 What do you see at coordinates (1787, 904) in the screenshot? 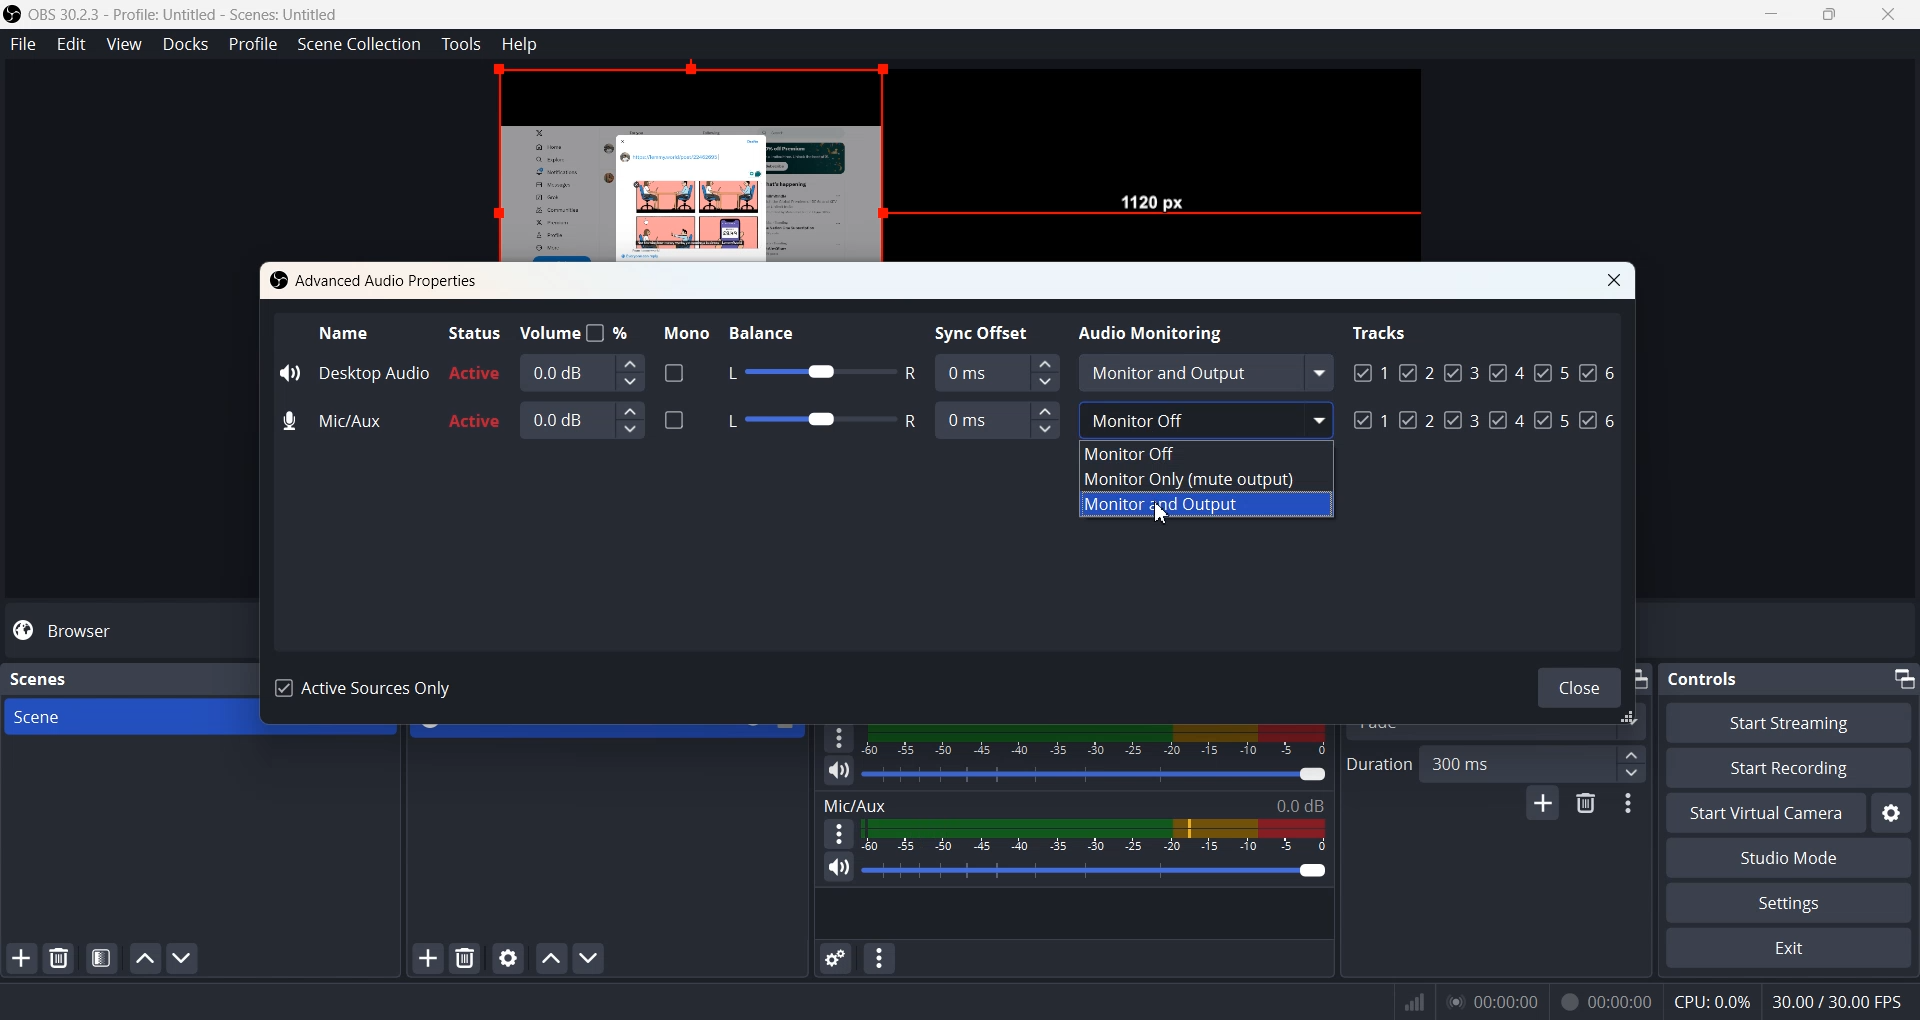
I see `Settings` at bounding box center [1787, 904].